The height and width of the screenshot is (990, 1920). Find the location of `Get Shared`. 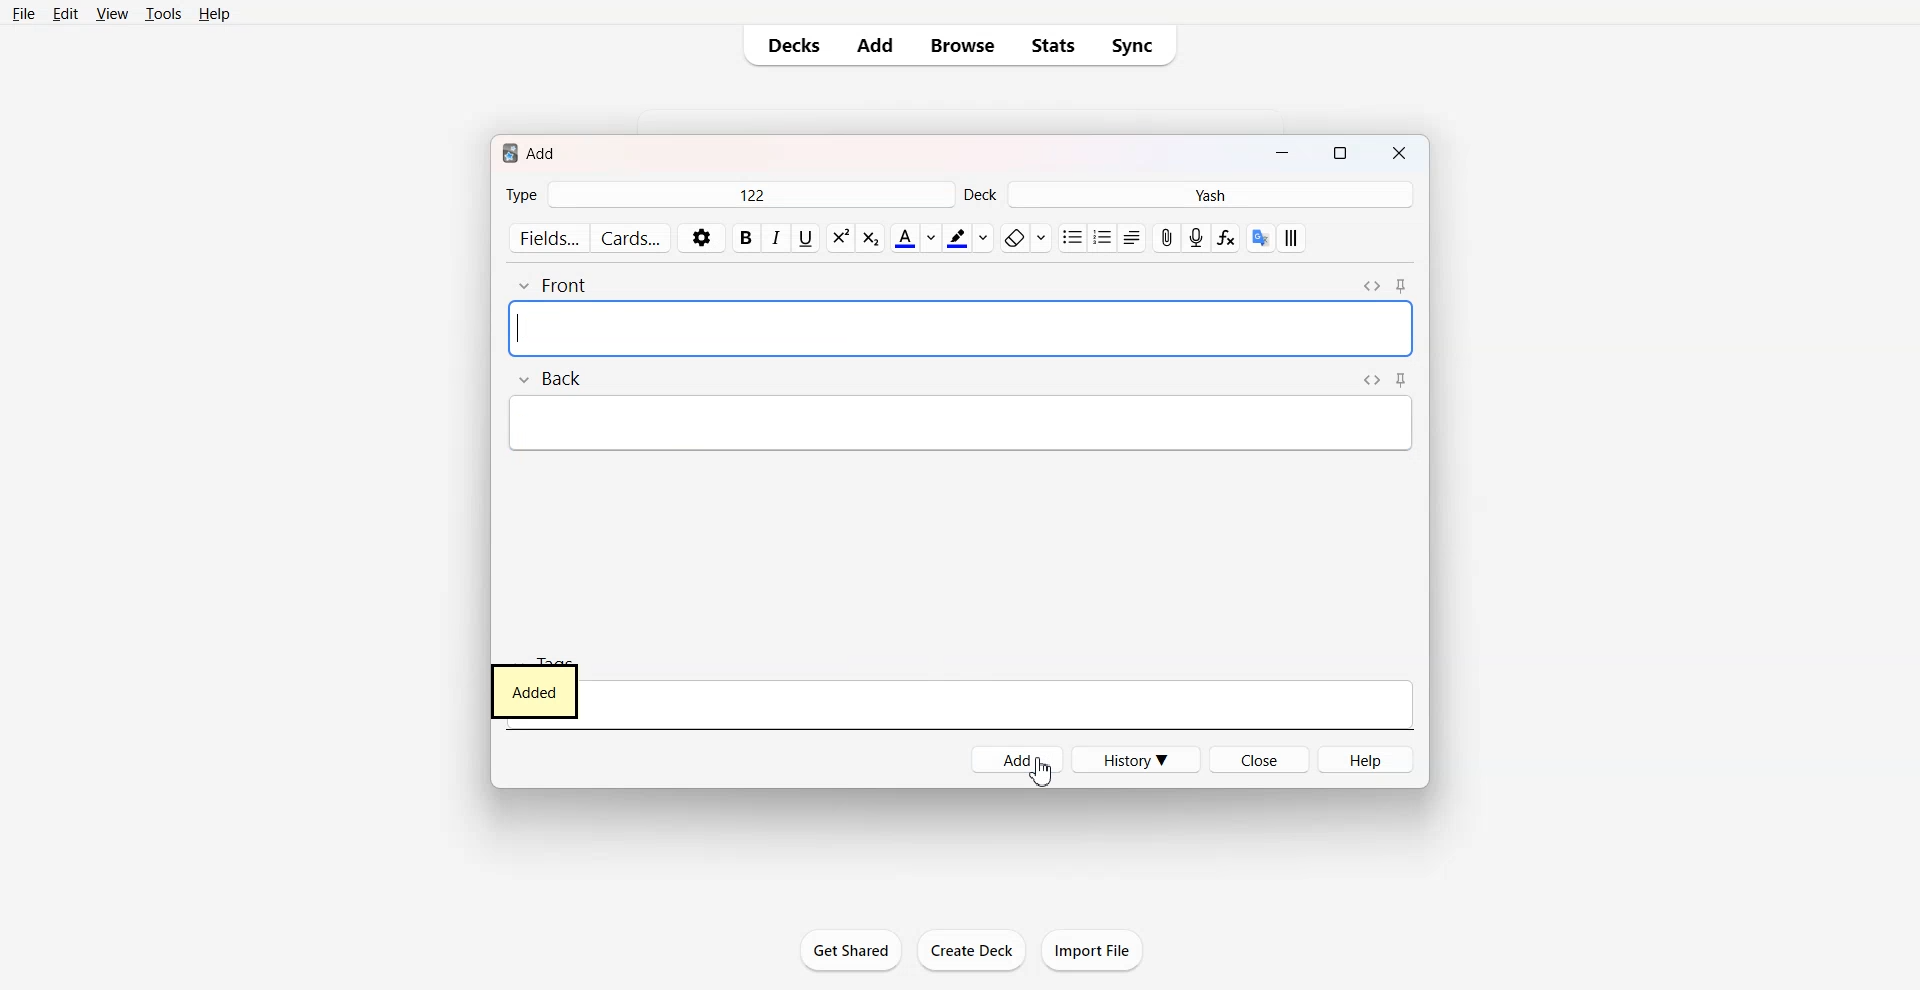

Get Shared is located at coordinates (849, 949).